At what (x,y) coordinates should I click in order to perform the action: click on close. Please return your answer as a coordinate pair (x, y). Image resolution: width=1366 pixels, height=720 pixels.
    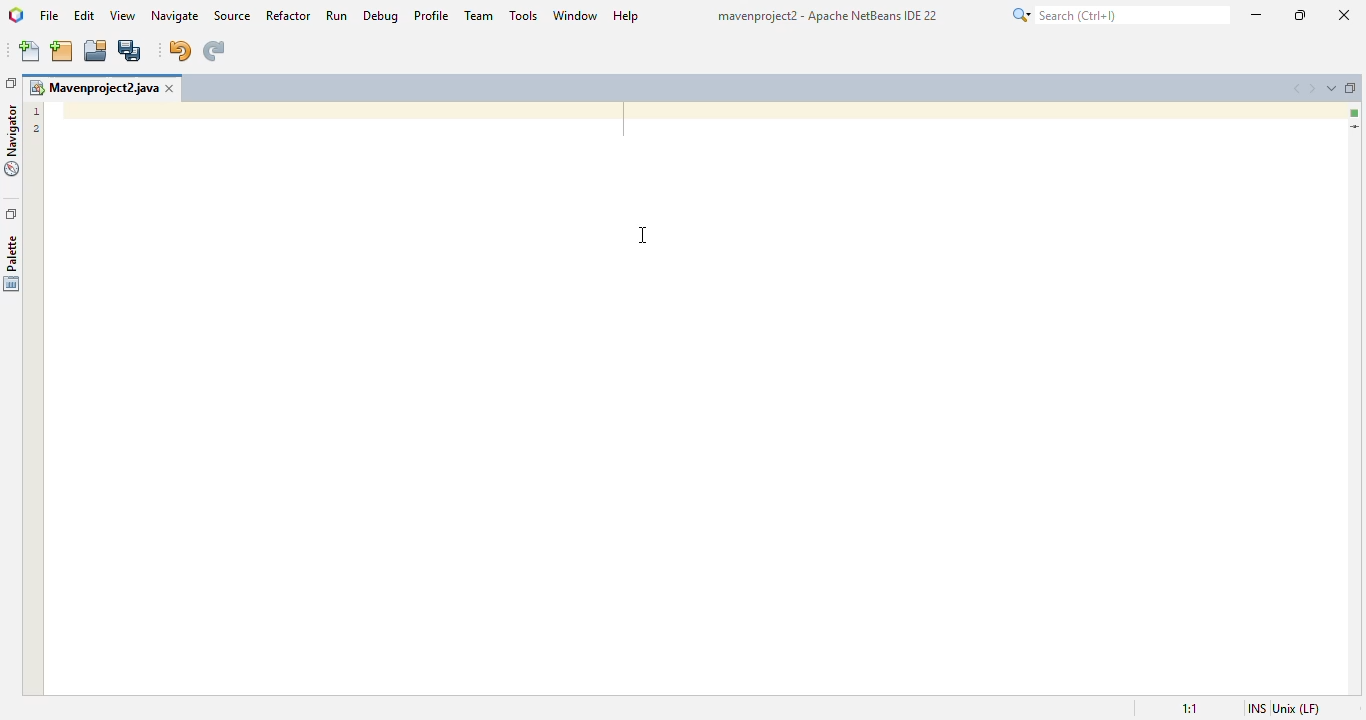
    Looking at the image, I should click on (1346, 15).